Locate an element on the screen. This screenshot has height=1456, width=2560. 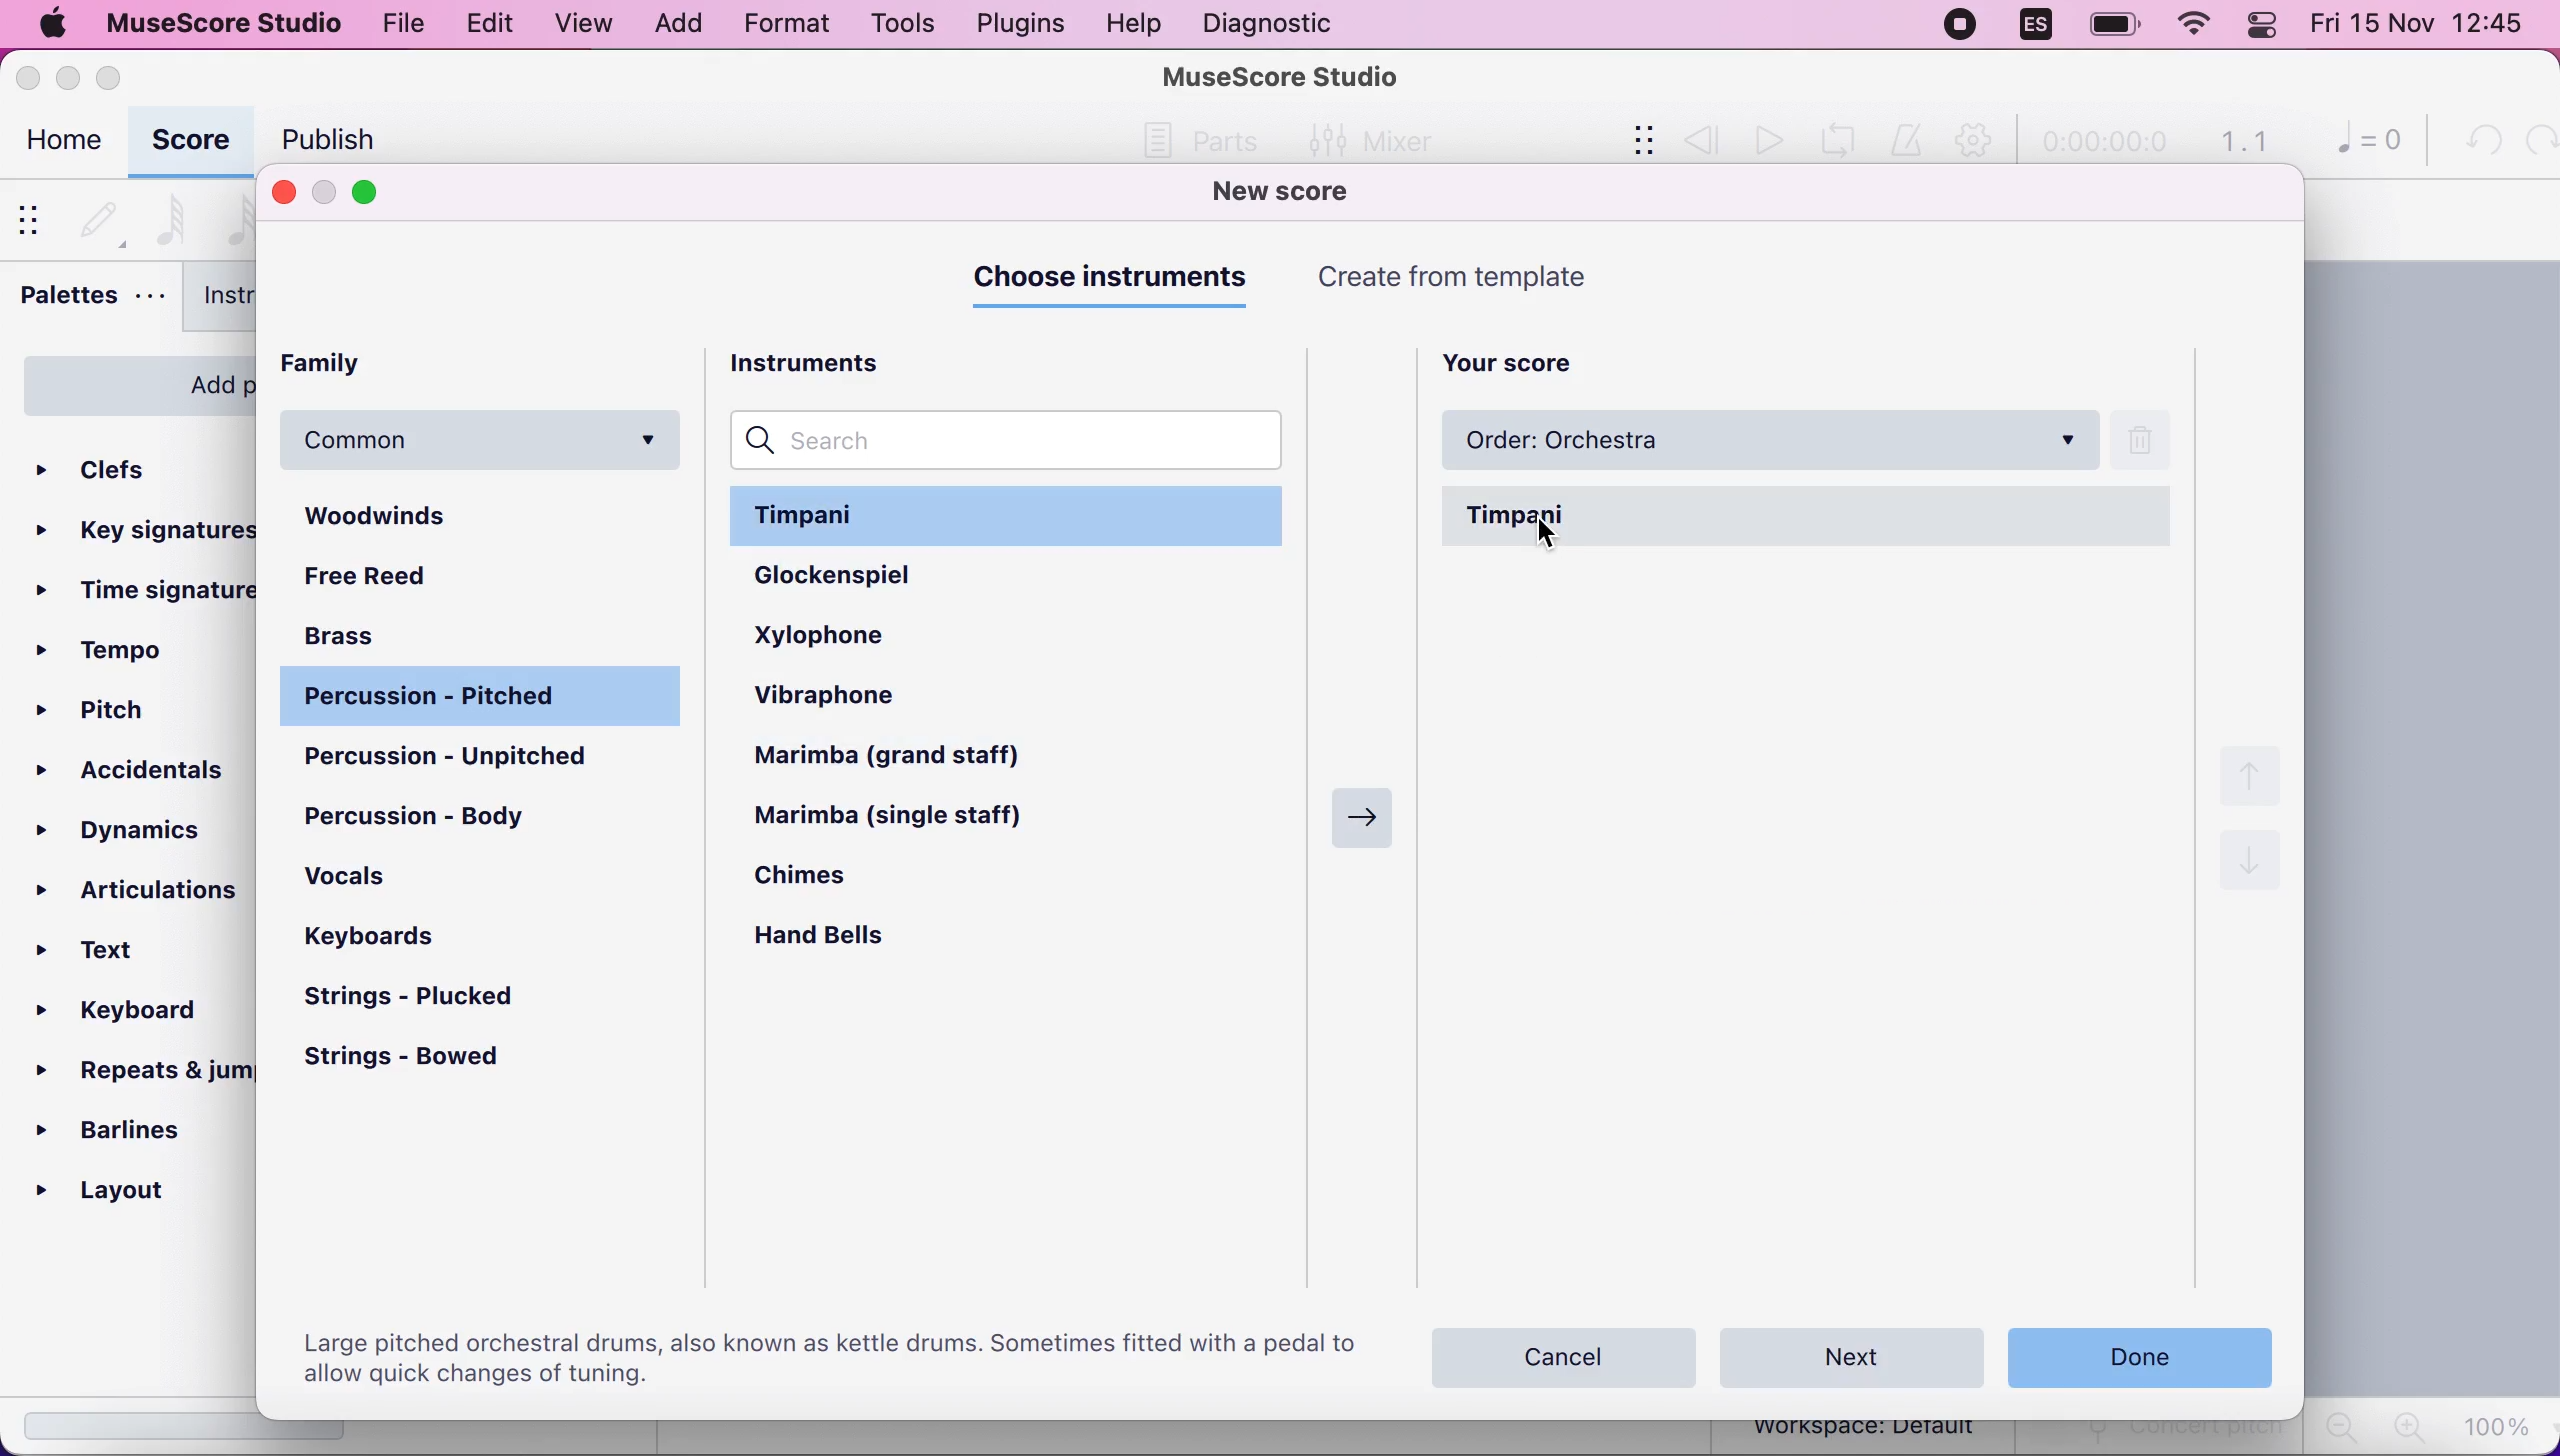
woodwinds is located at coordinates (485, 517).